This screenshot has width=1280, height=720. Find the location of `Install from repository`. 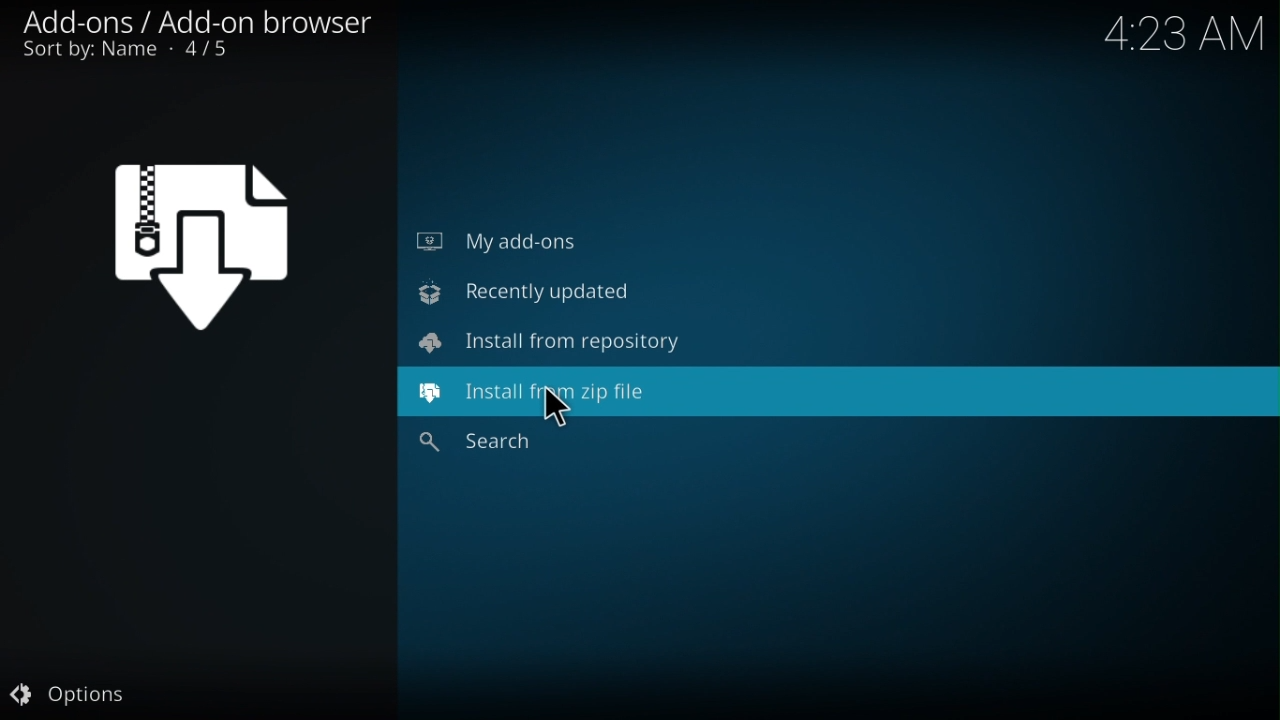

Install from repository is located at coordinates (544, 339).